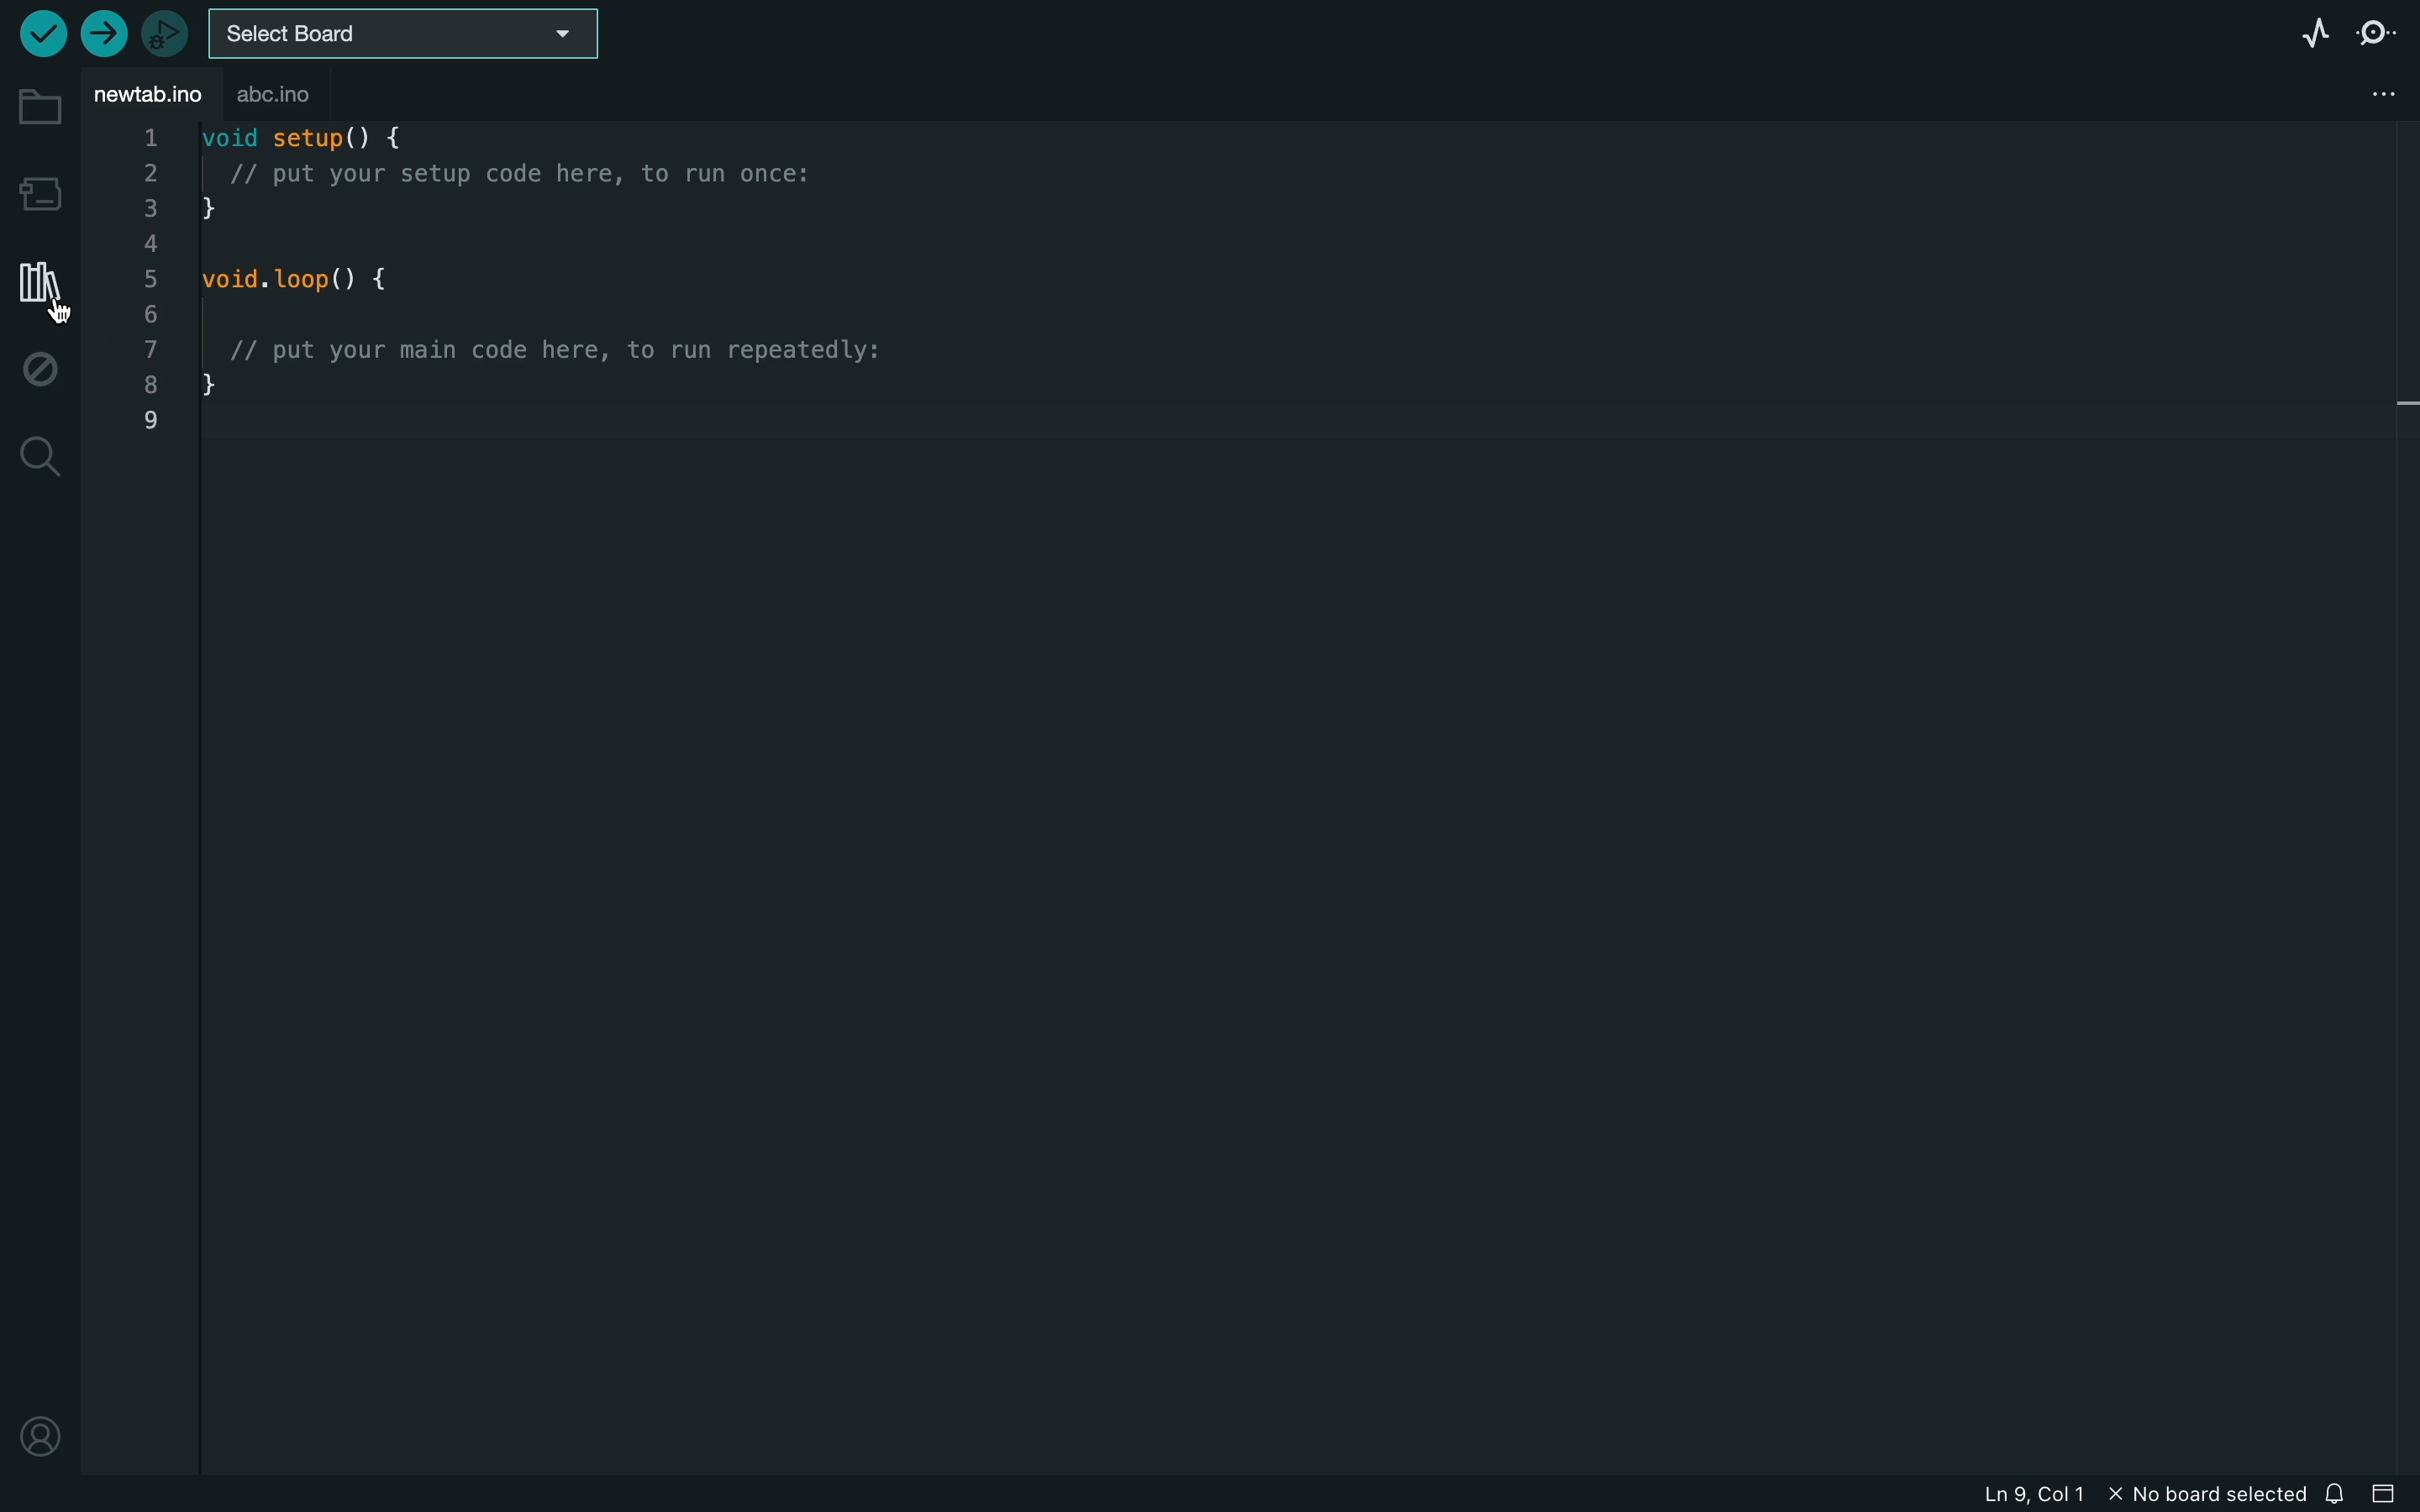 Image resolution: width=2420 pixels, height=1512 pixels. Describe the element at coordinates (168, 32) in the screenshot. I see `debugger` at that location.